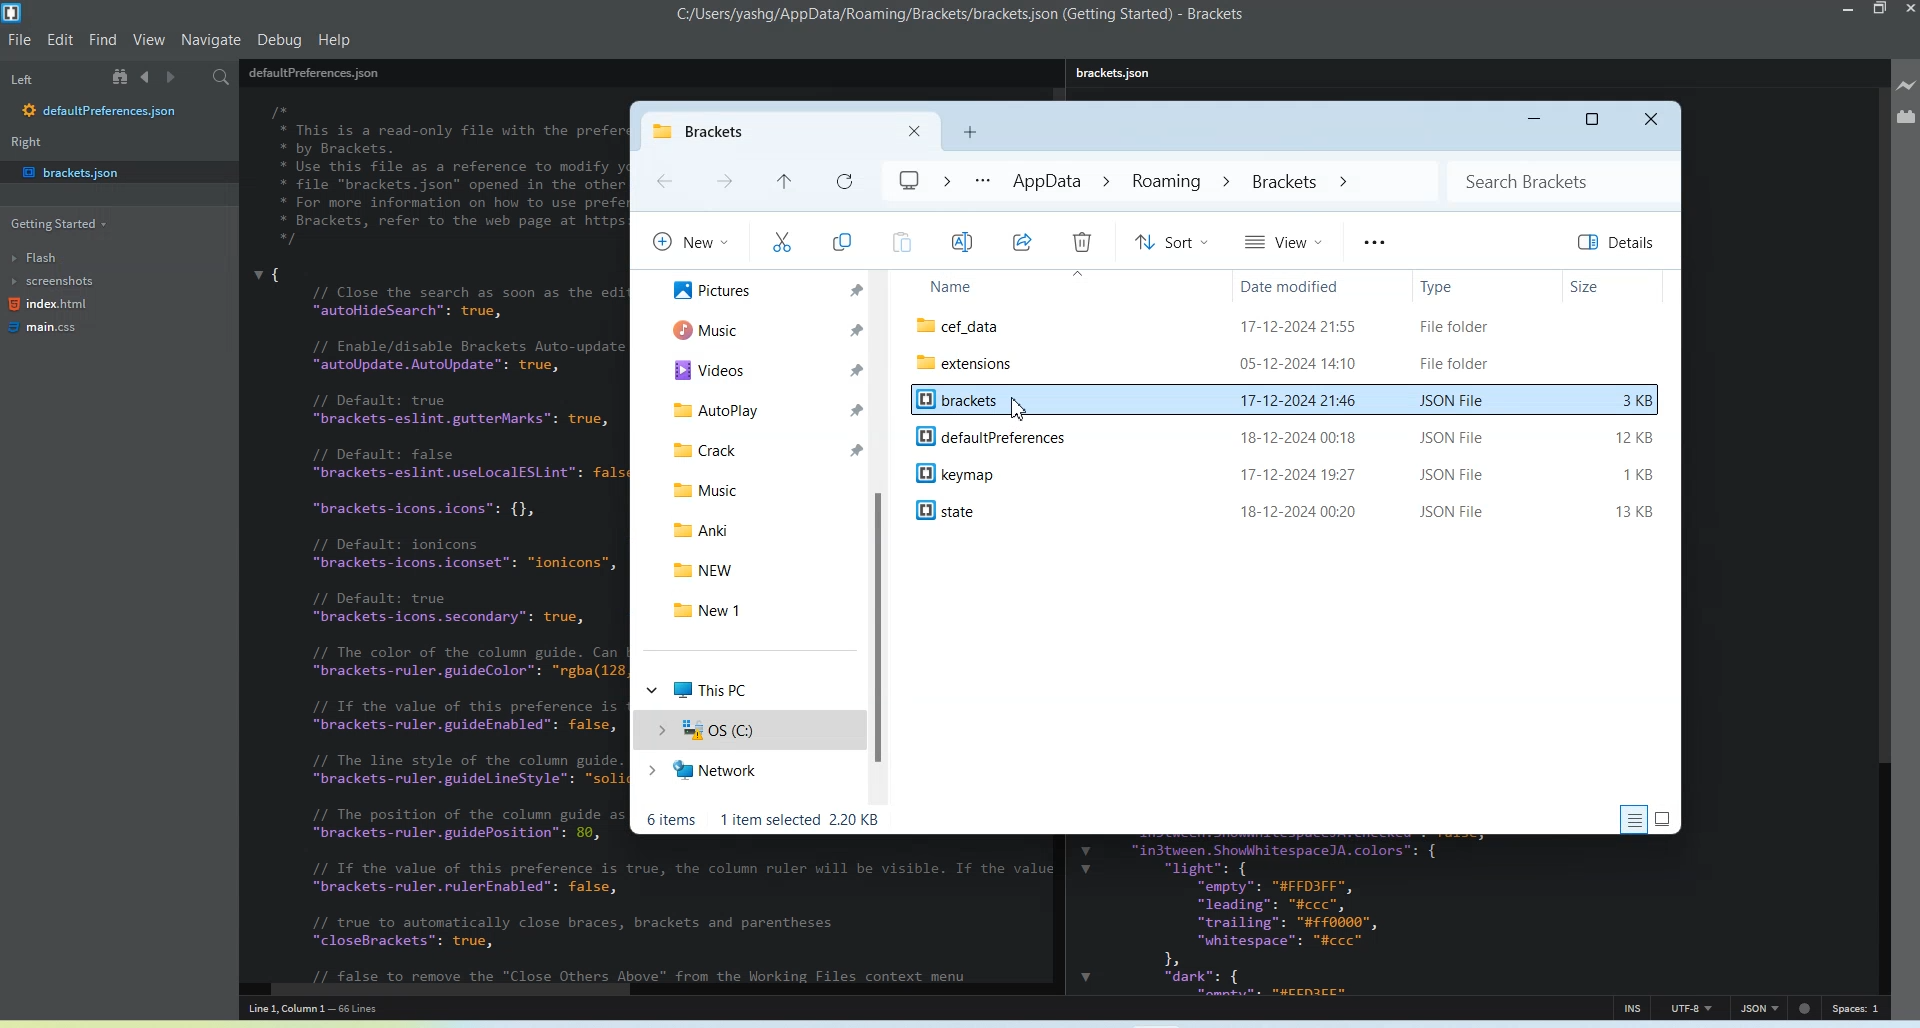  I want to click on Rename, so click(963, 242).